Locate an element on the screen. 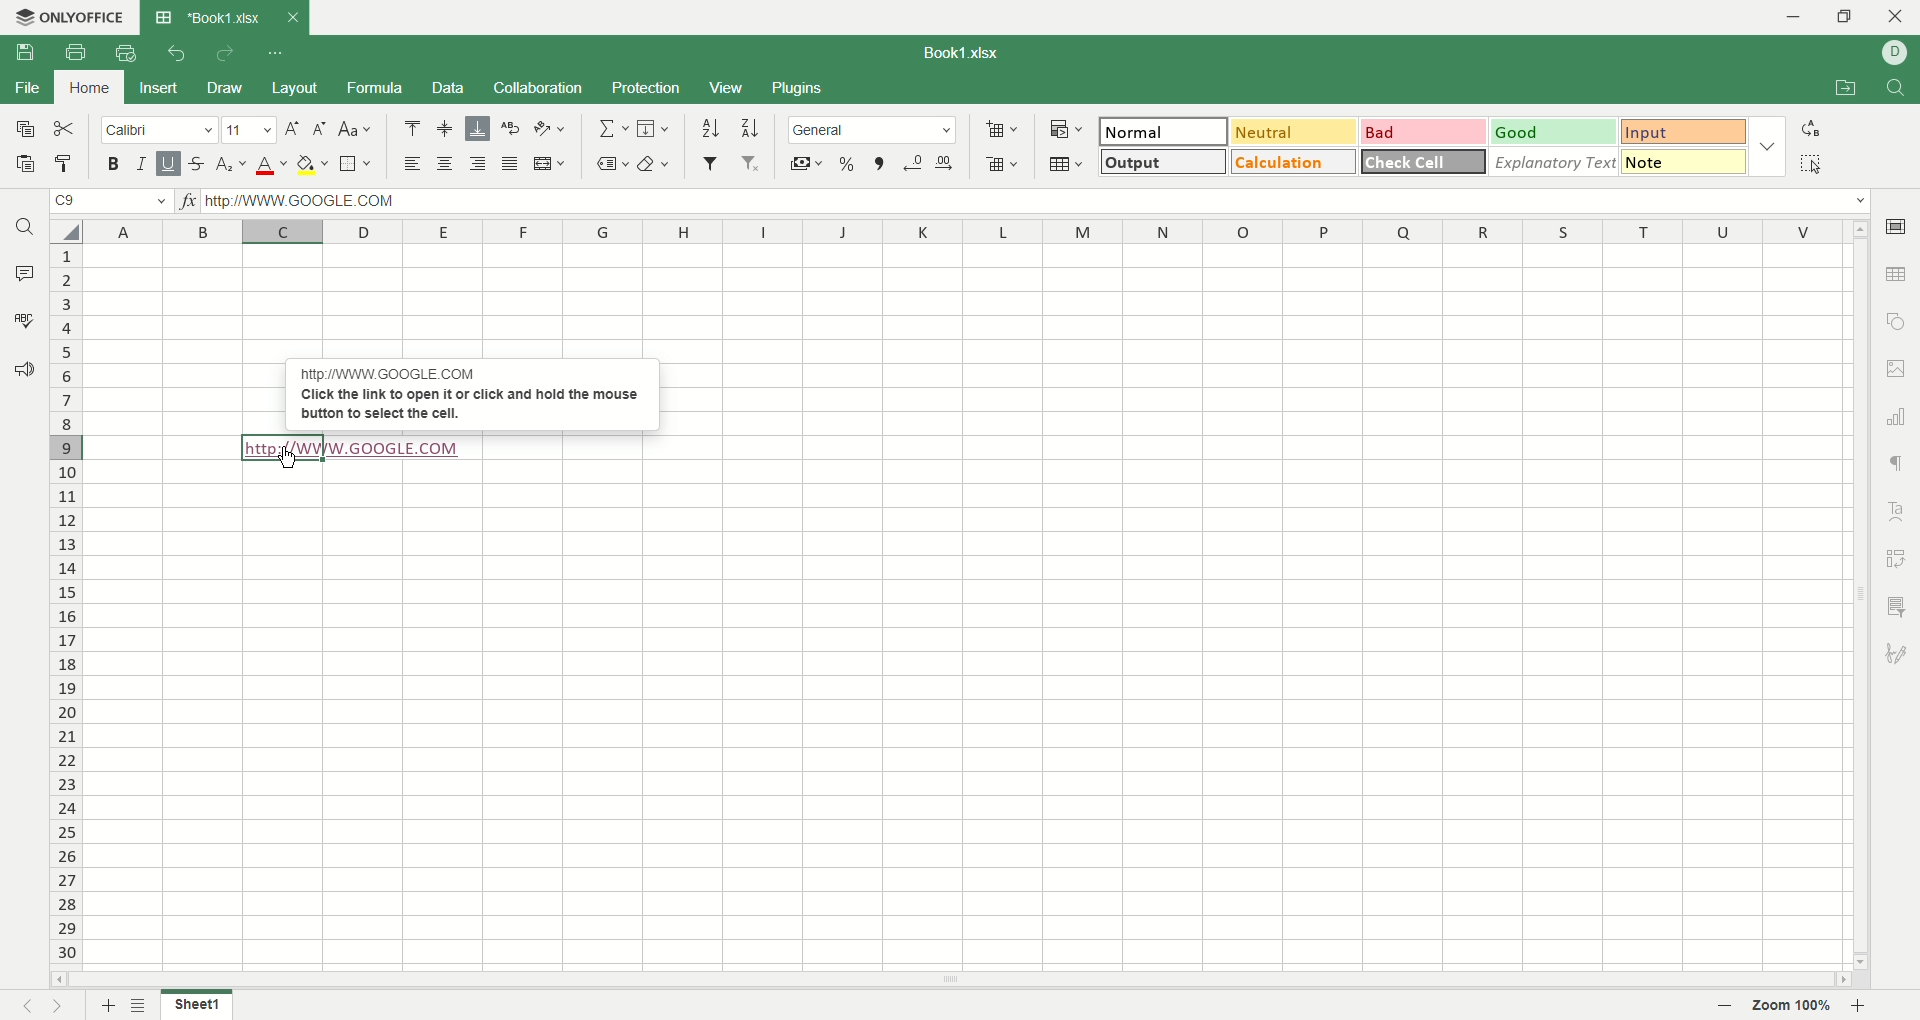  align top is located at coordinates (410, 127).